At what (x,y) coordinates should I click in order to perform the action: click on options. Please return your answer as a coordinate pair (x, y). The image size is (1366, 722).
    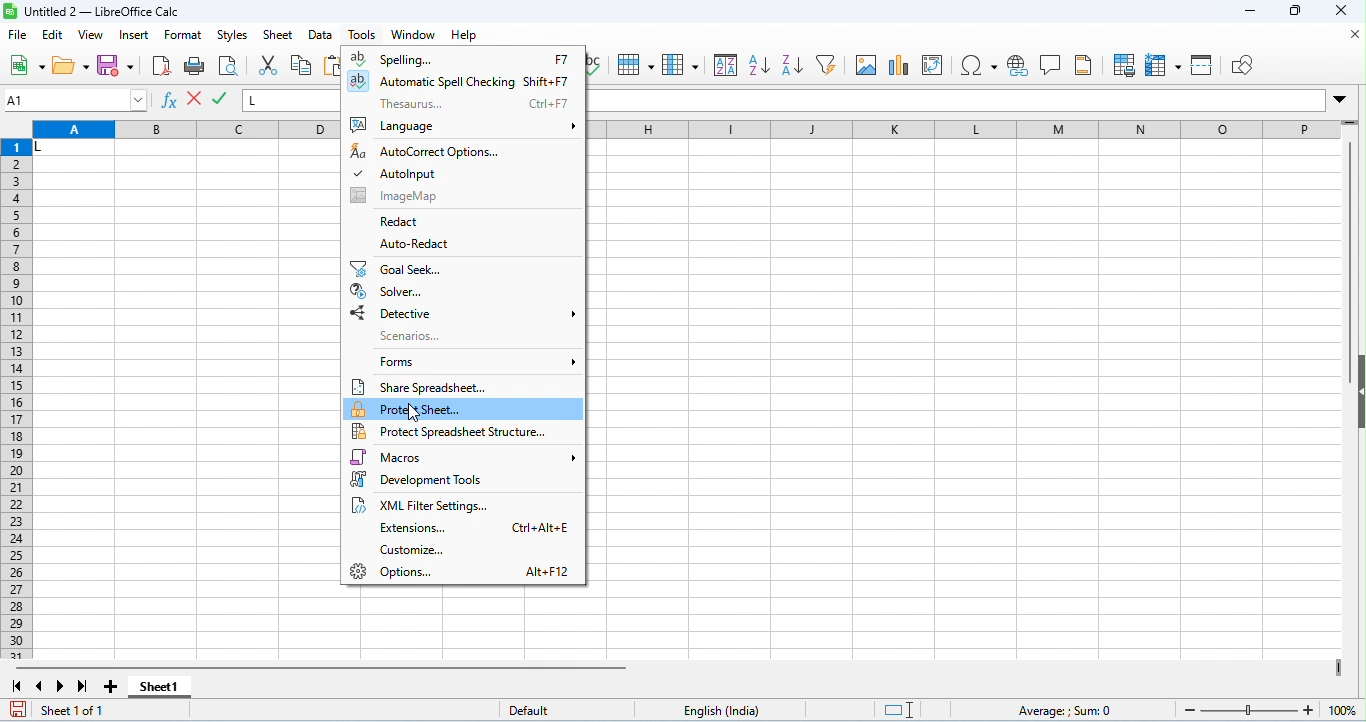
    Looking at the image, I should click on (462, 572).